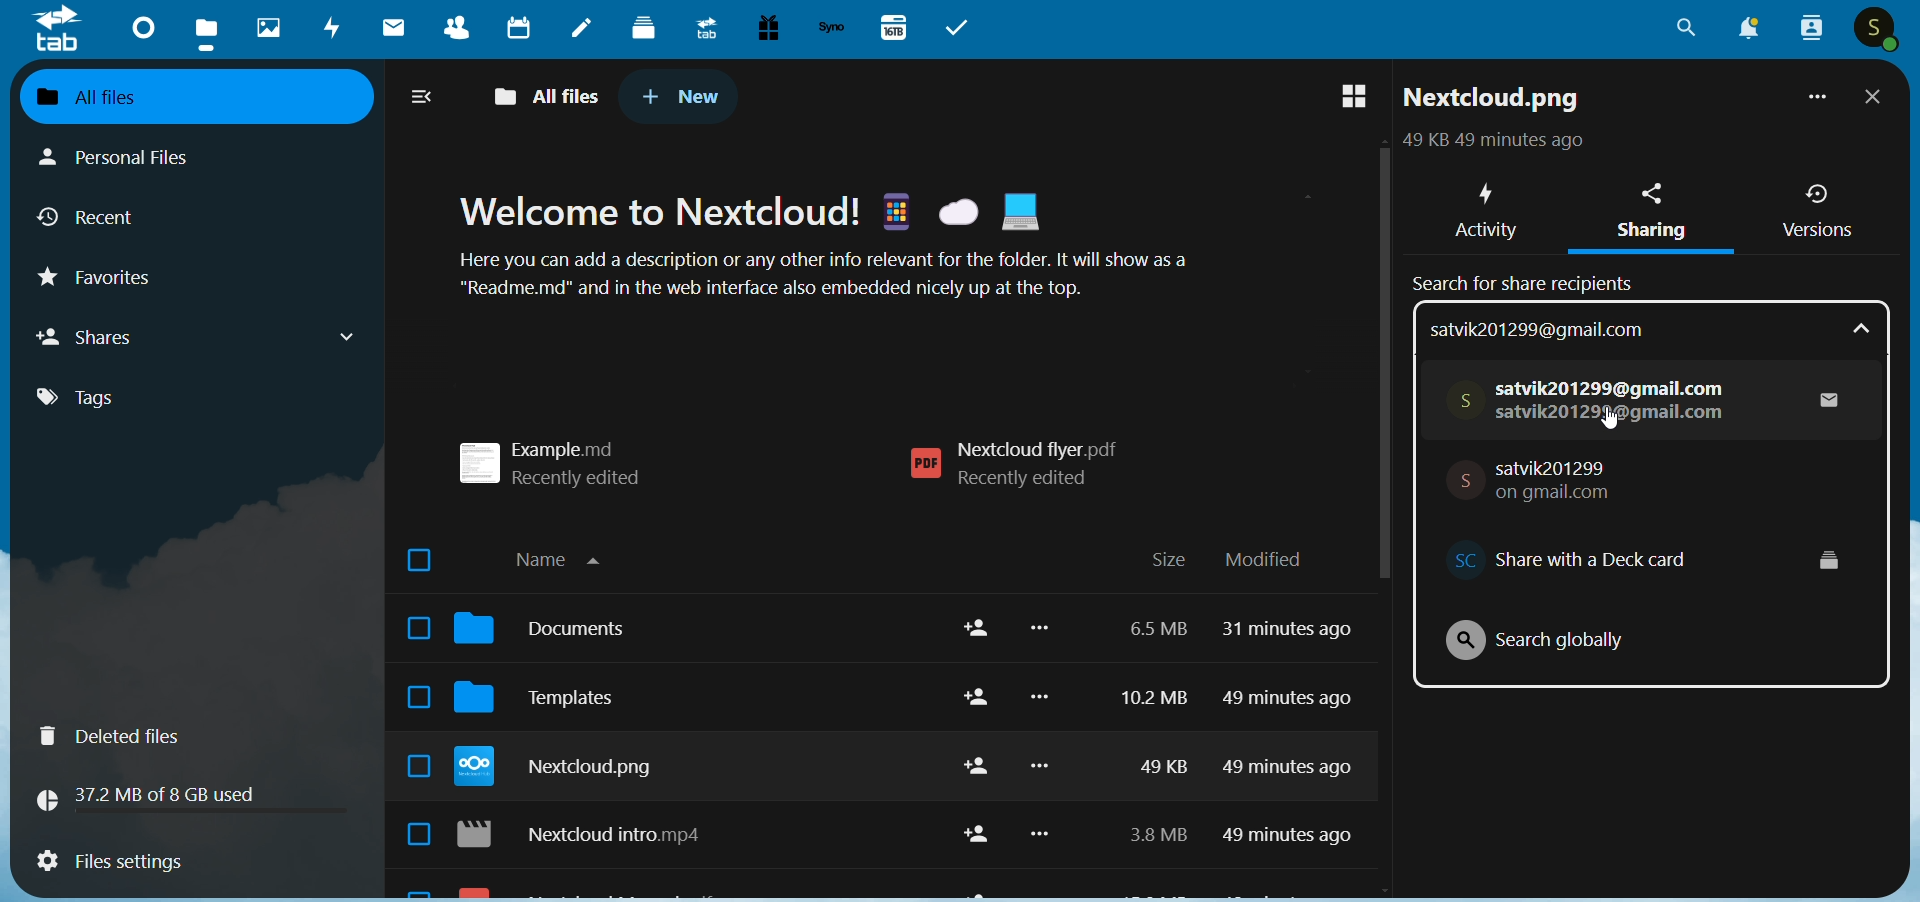 This screenshot has width=1920, height=902. I want to click on nextcloud png, so click(564, 770).